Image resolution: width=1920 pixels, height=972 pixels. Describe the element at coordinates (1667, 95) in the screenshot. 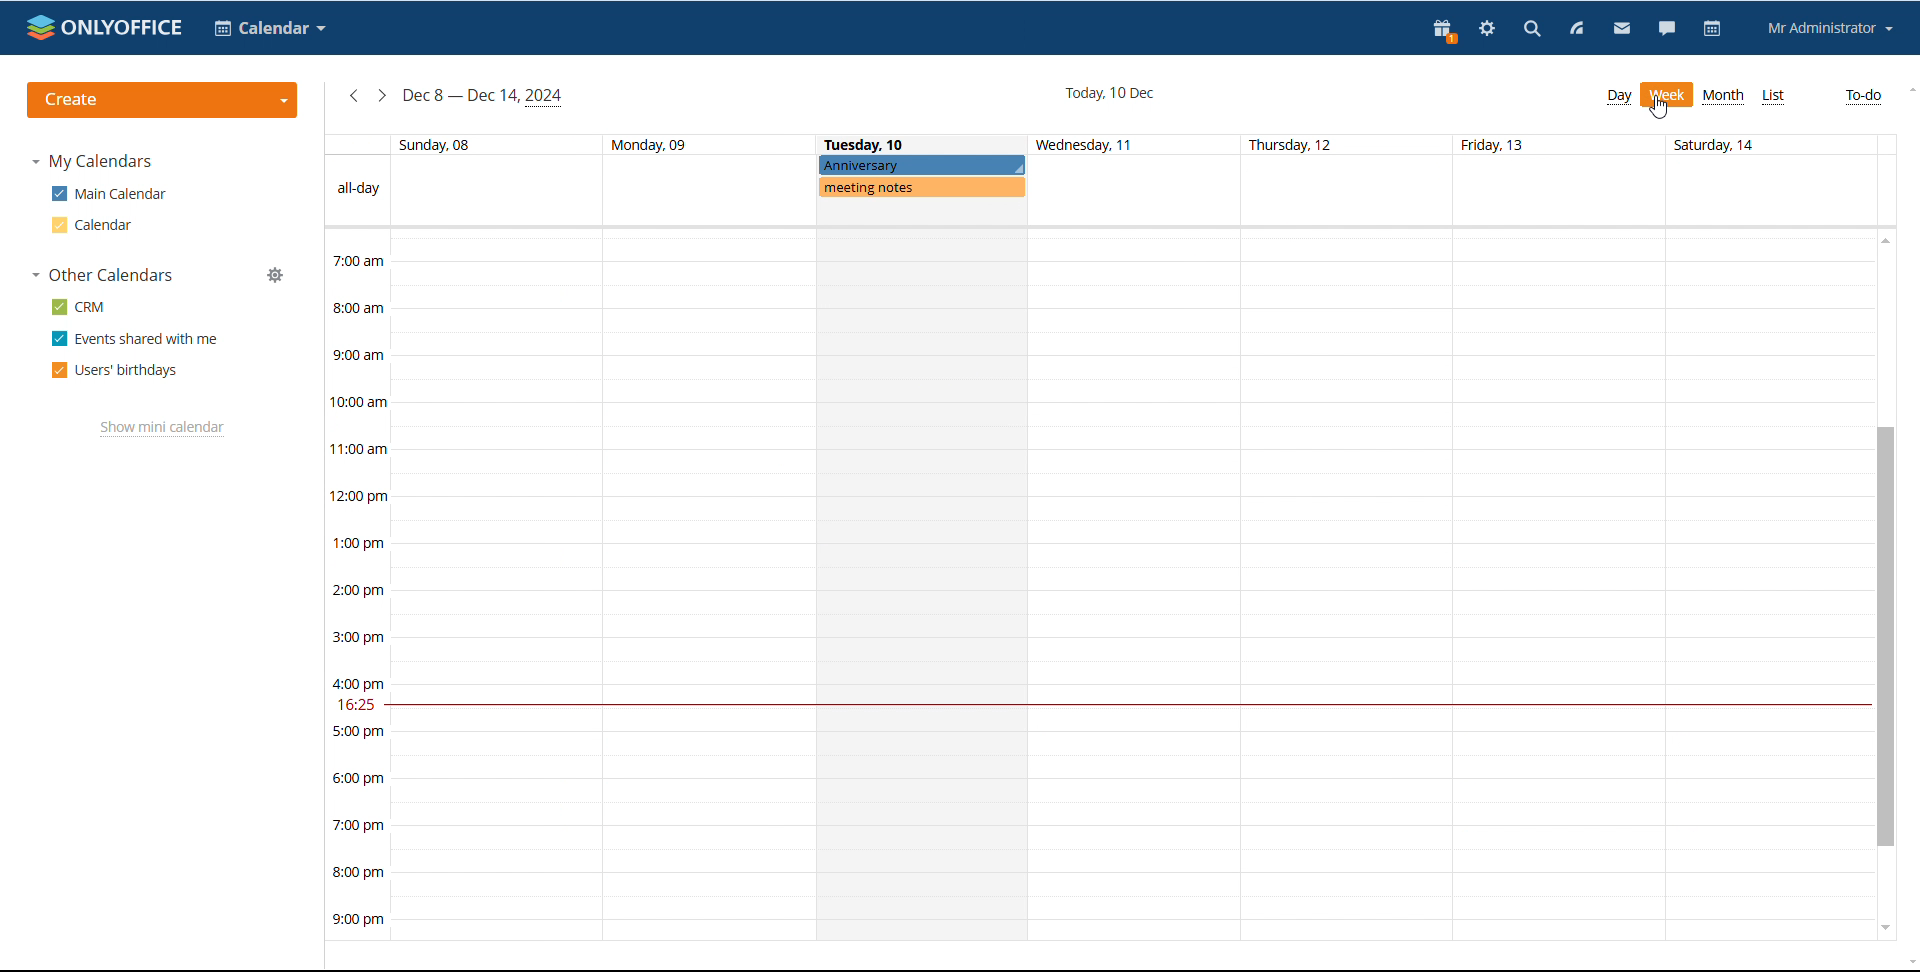

I see `week view selected` at that location.